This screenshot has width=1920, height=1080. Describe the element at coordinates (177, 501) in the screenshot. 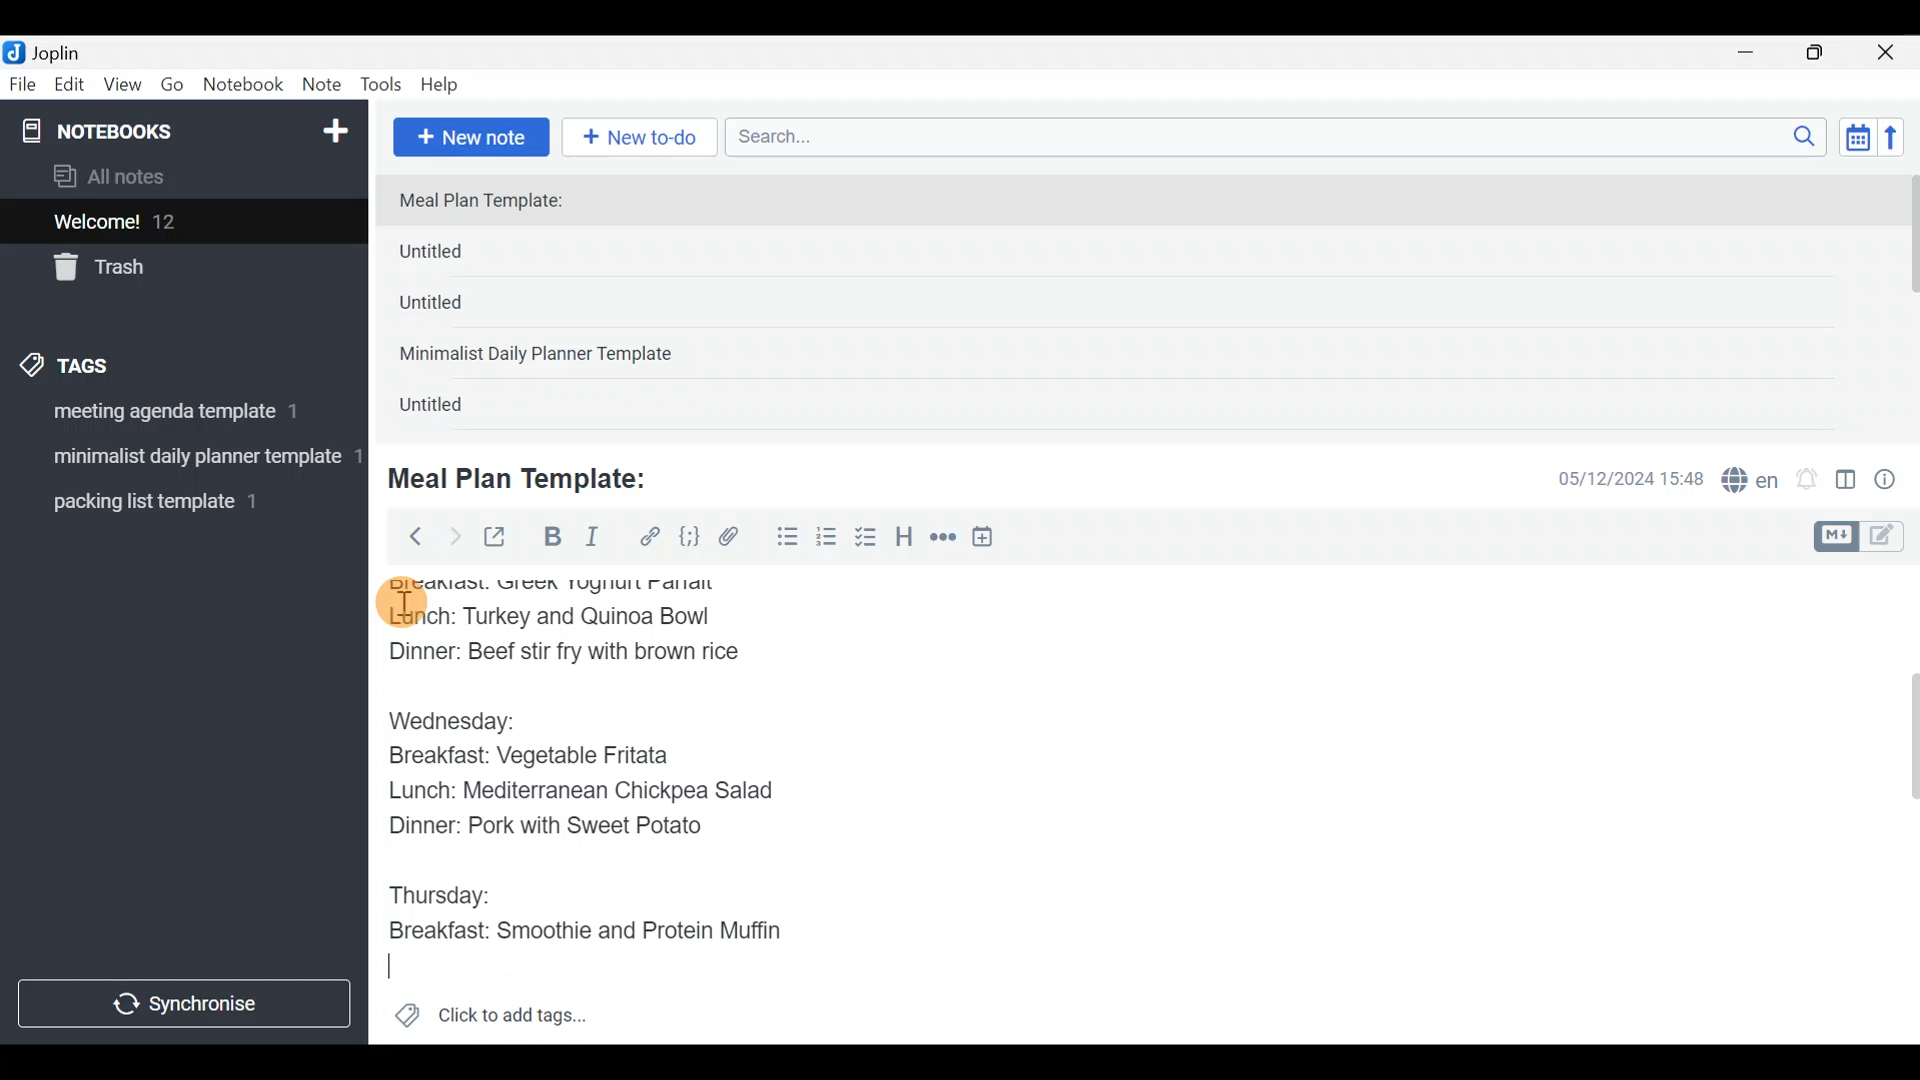

I see `Tag 3` at that location.